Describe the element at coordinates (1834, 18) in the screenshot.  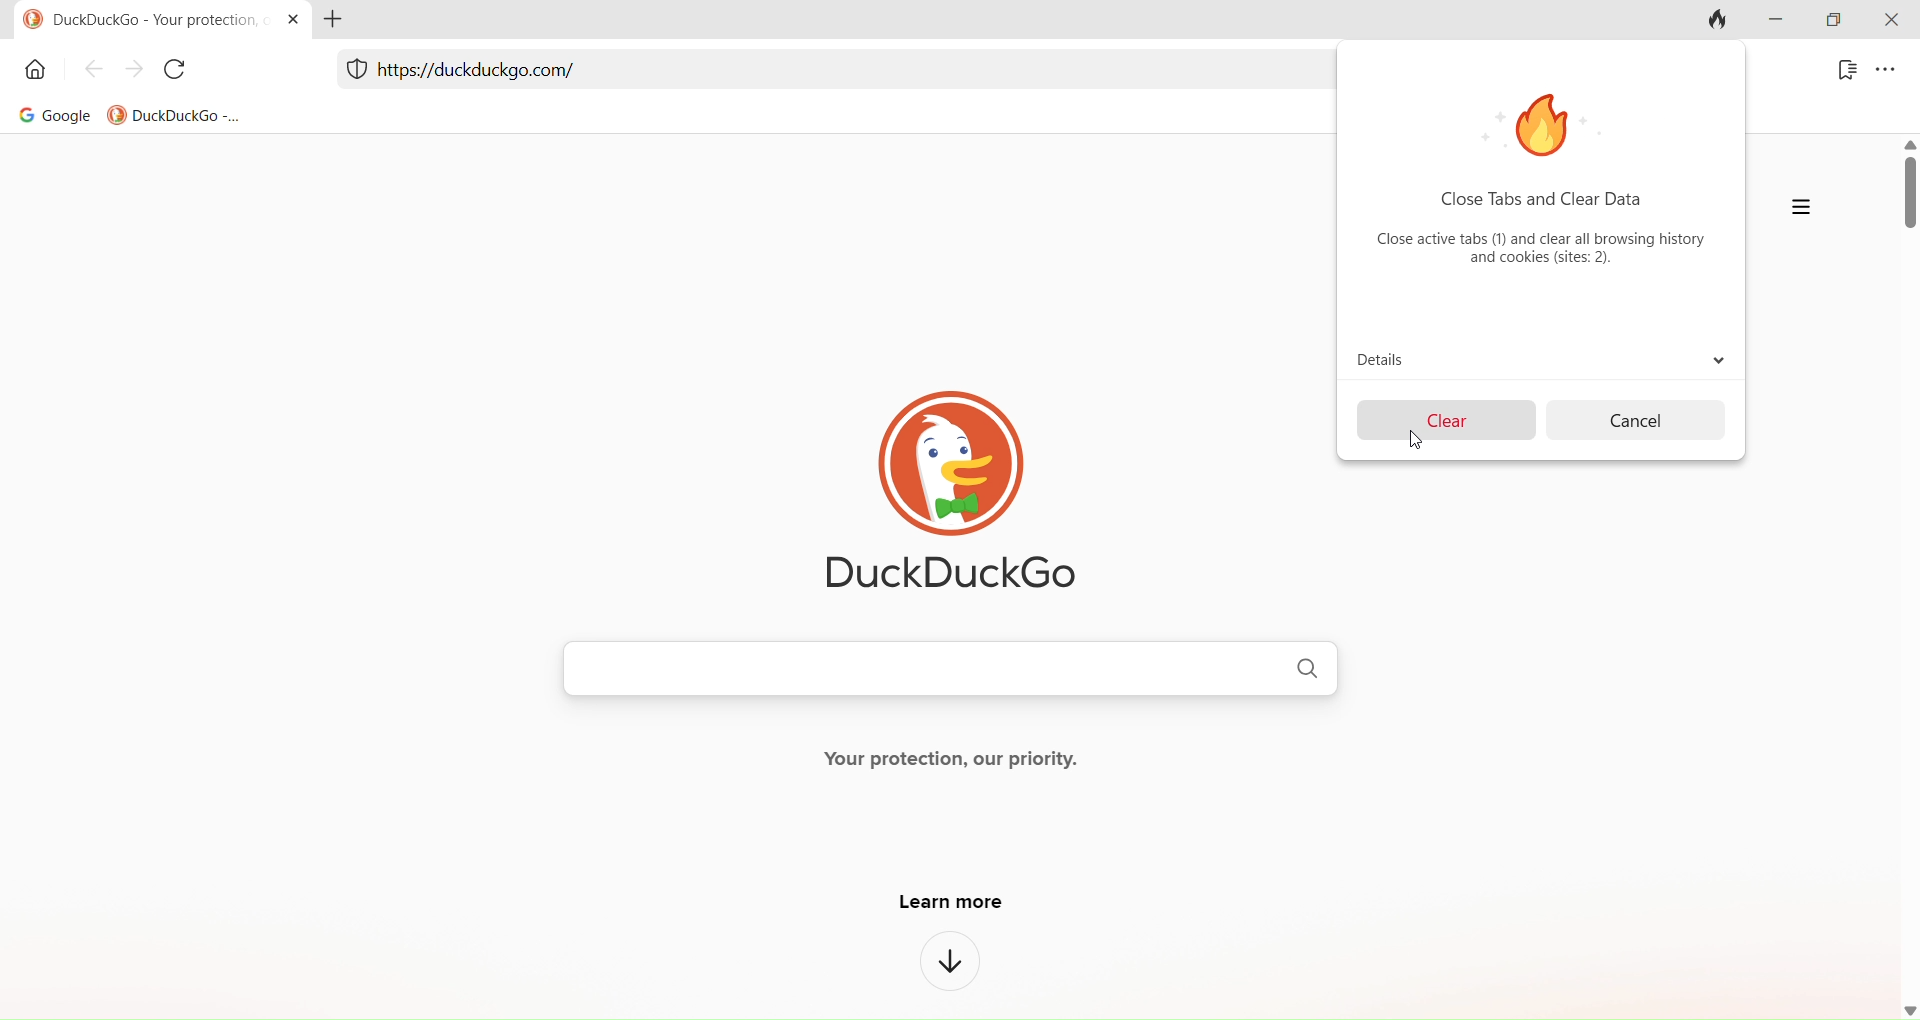
I see `maximize` at that location.